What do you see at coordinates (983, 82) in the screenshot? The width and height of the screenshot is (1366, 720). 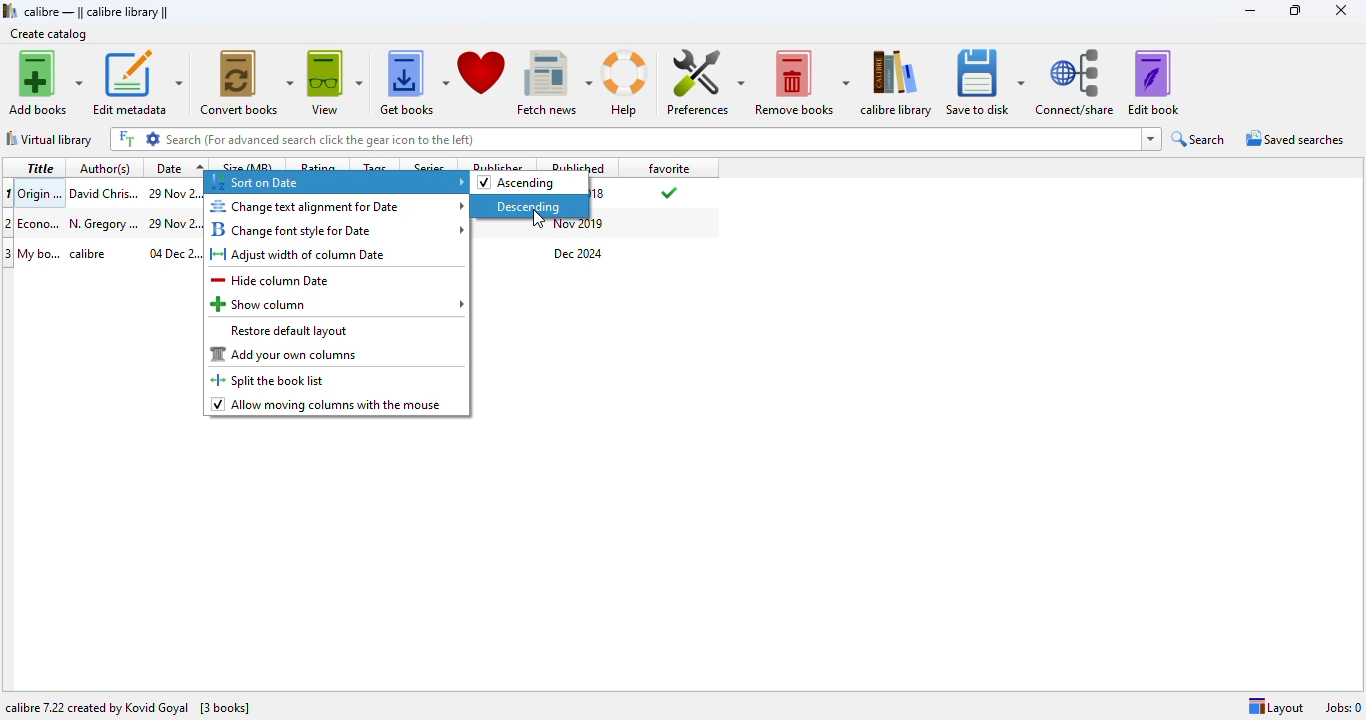 I see `save to disk` at bounding box center [983, 82].